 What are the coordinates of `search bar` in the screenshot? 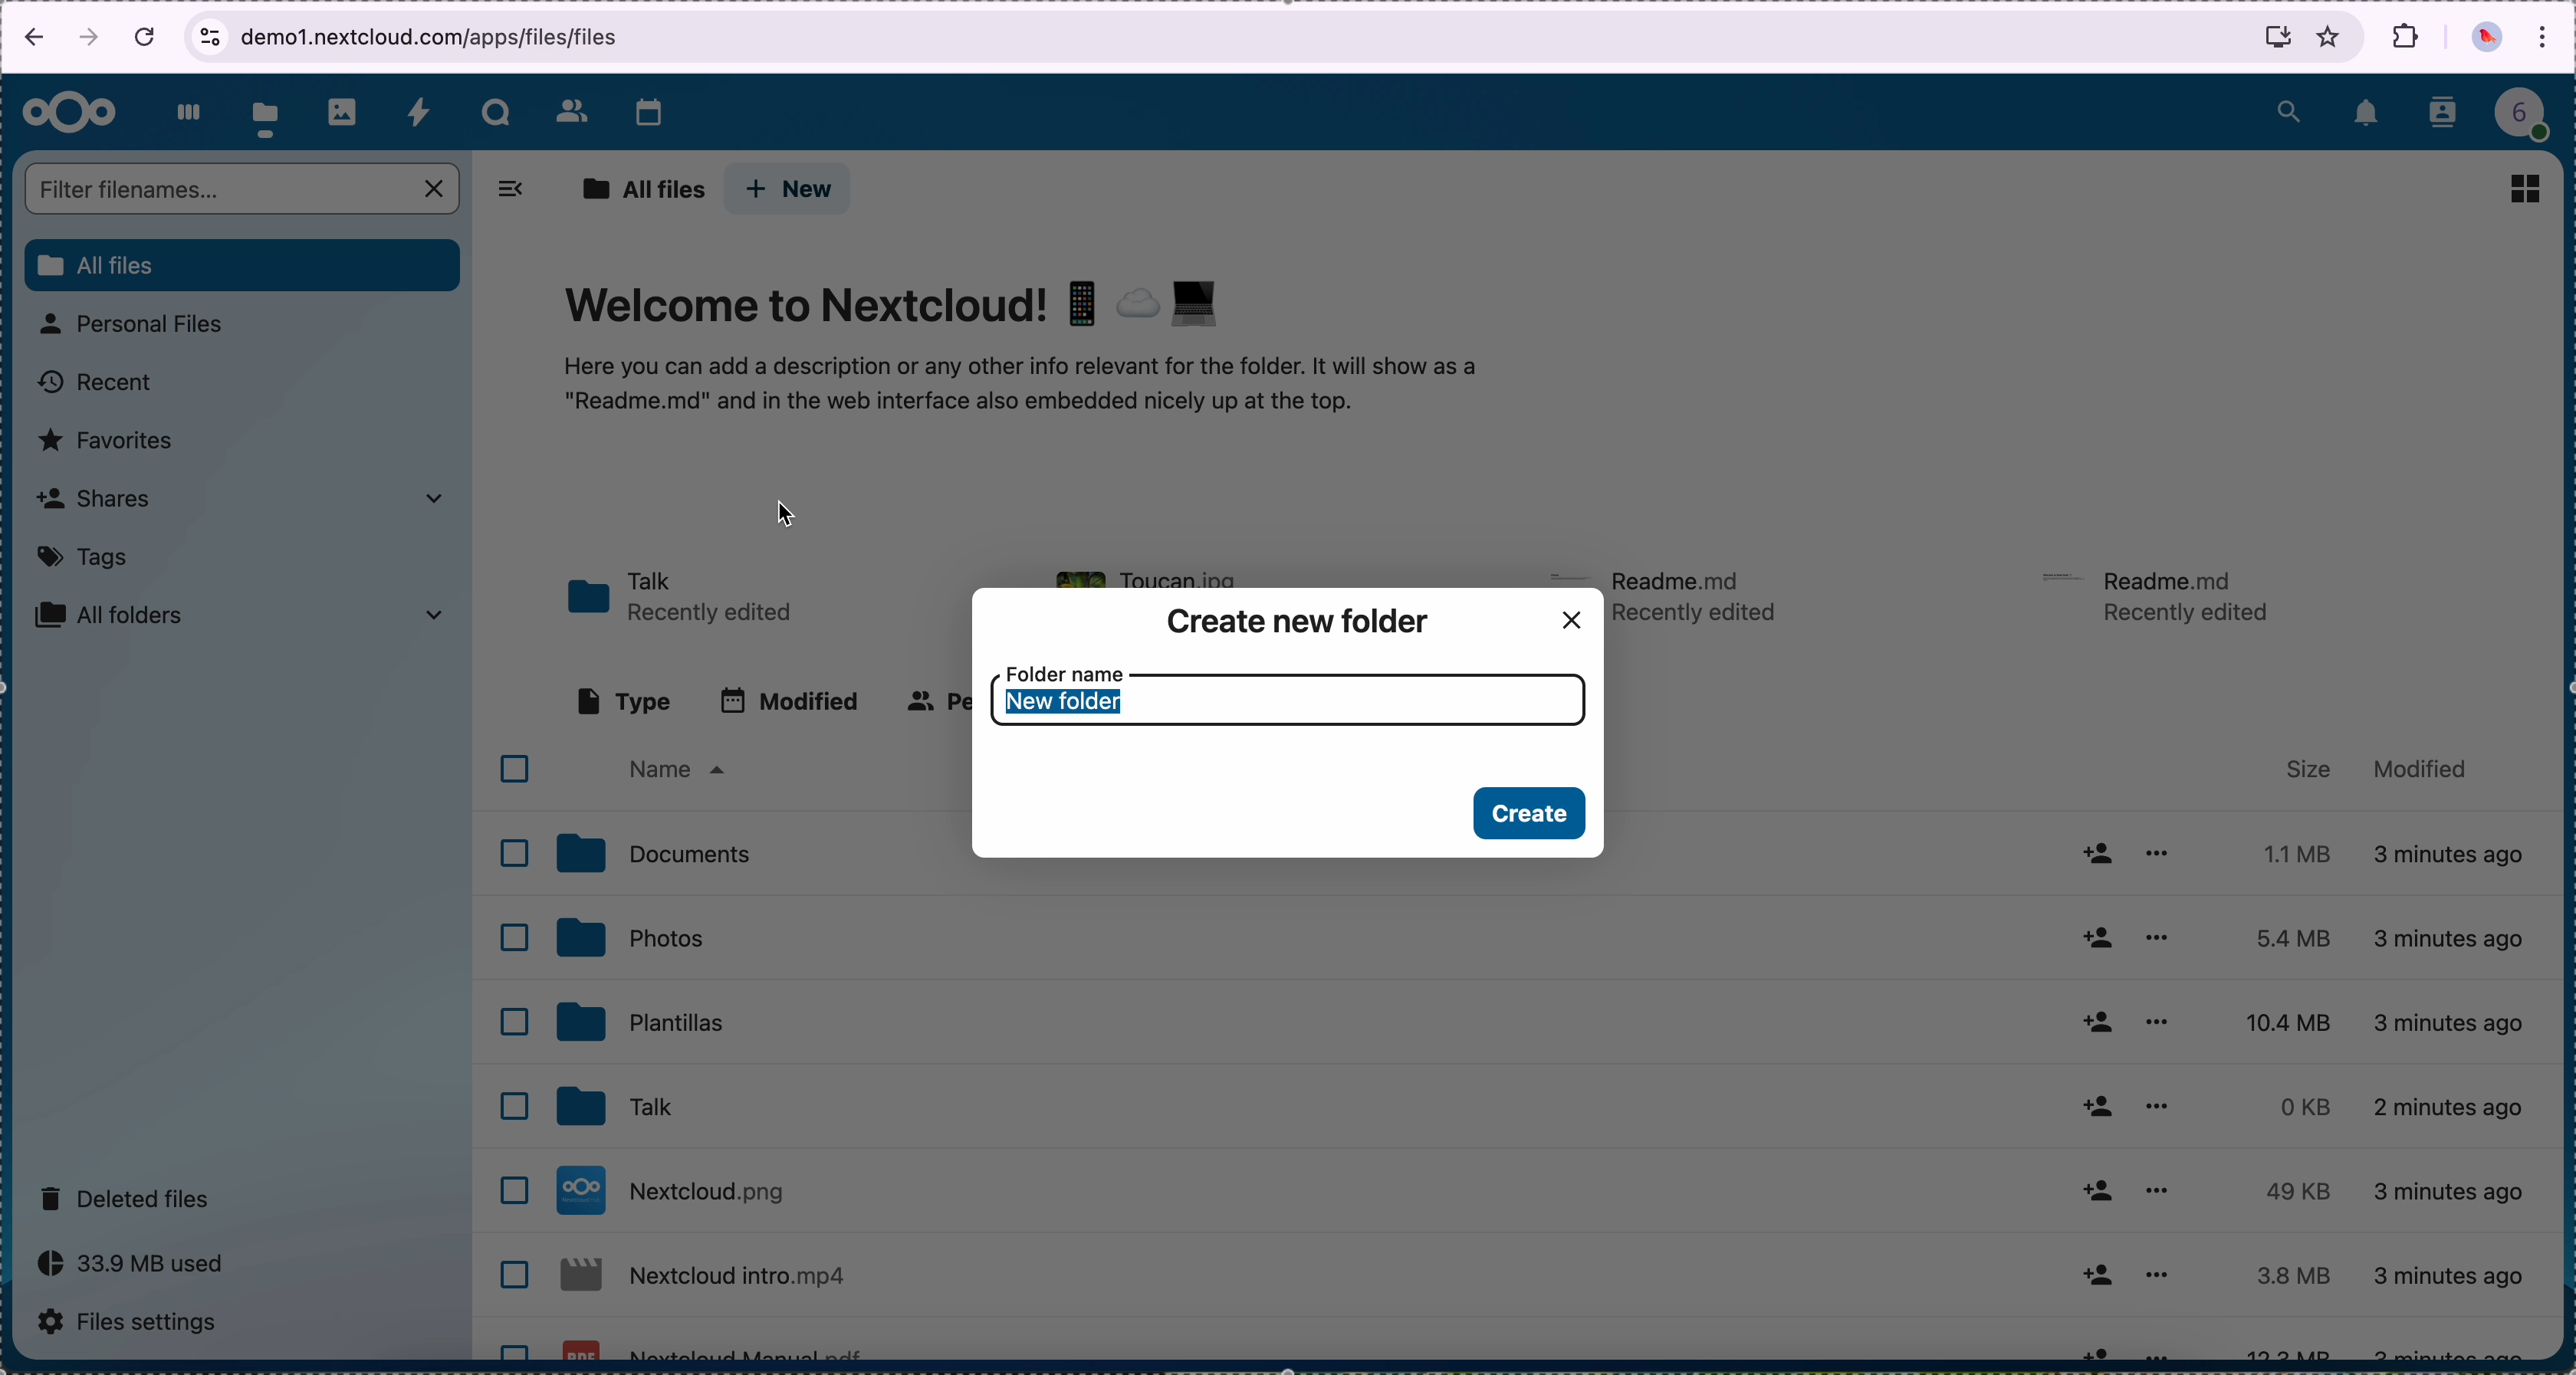 It's located at (245, 191).